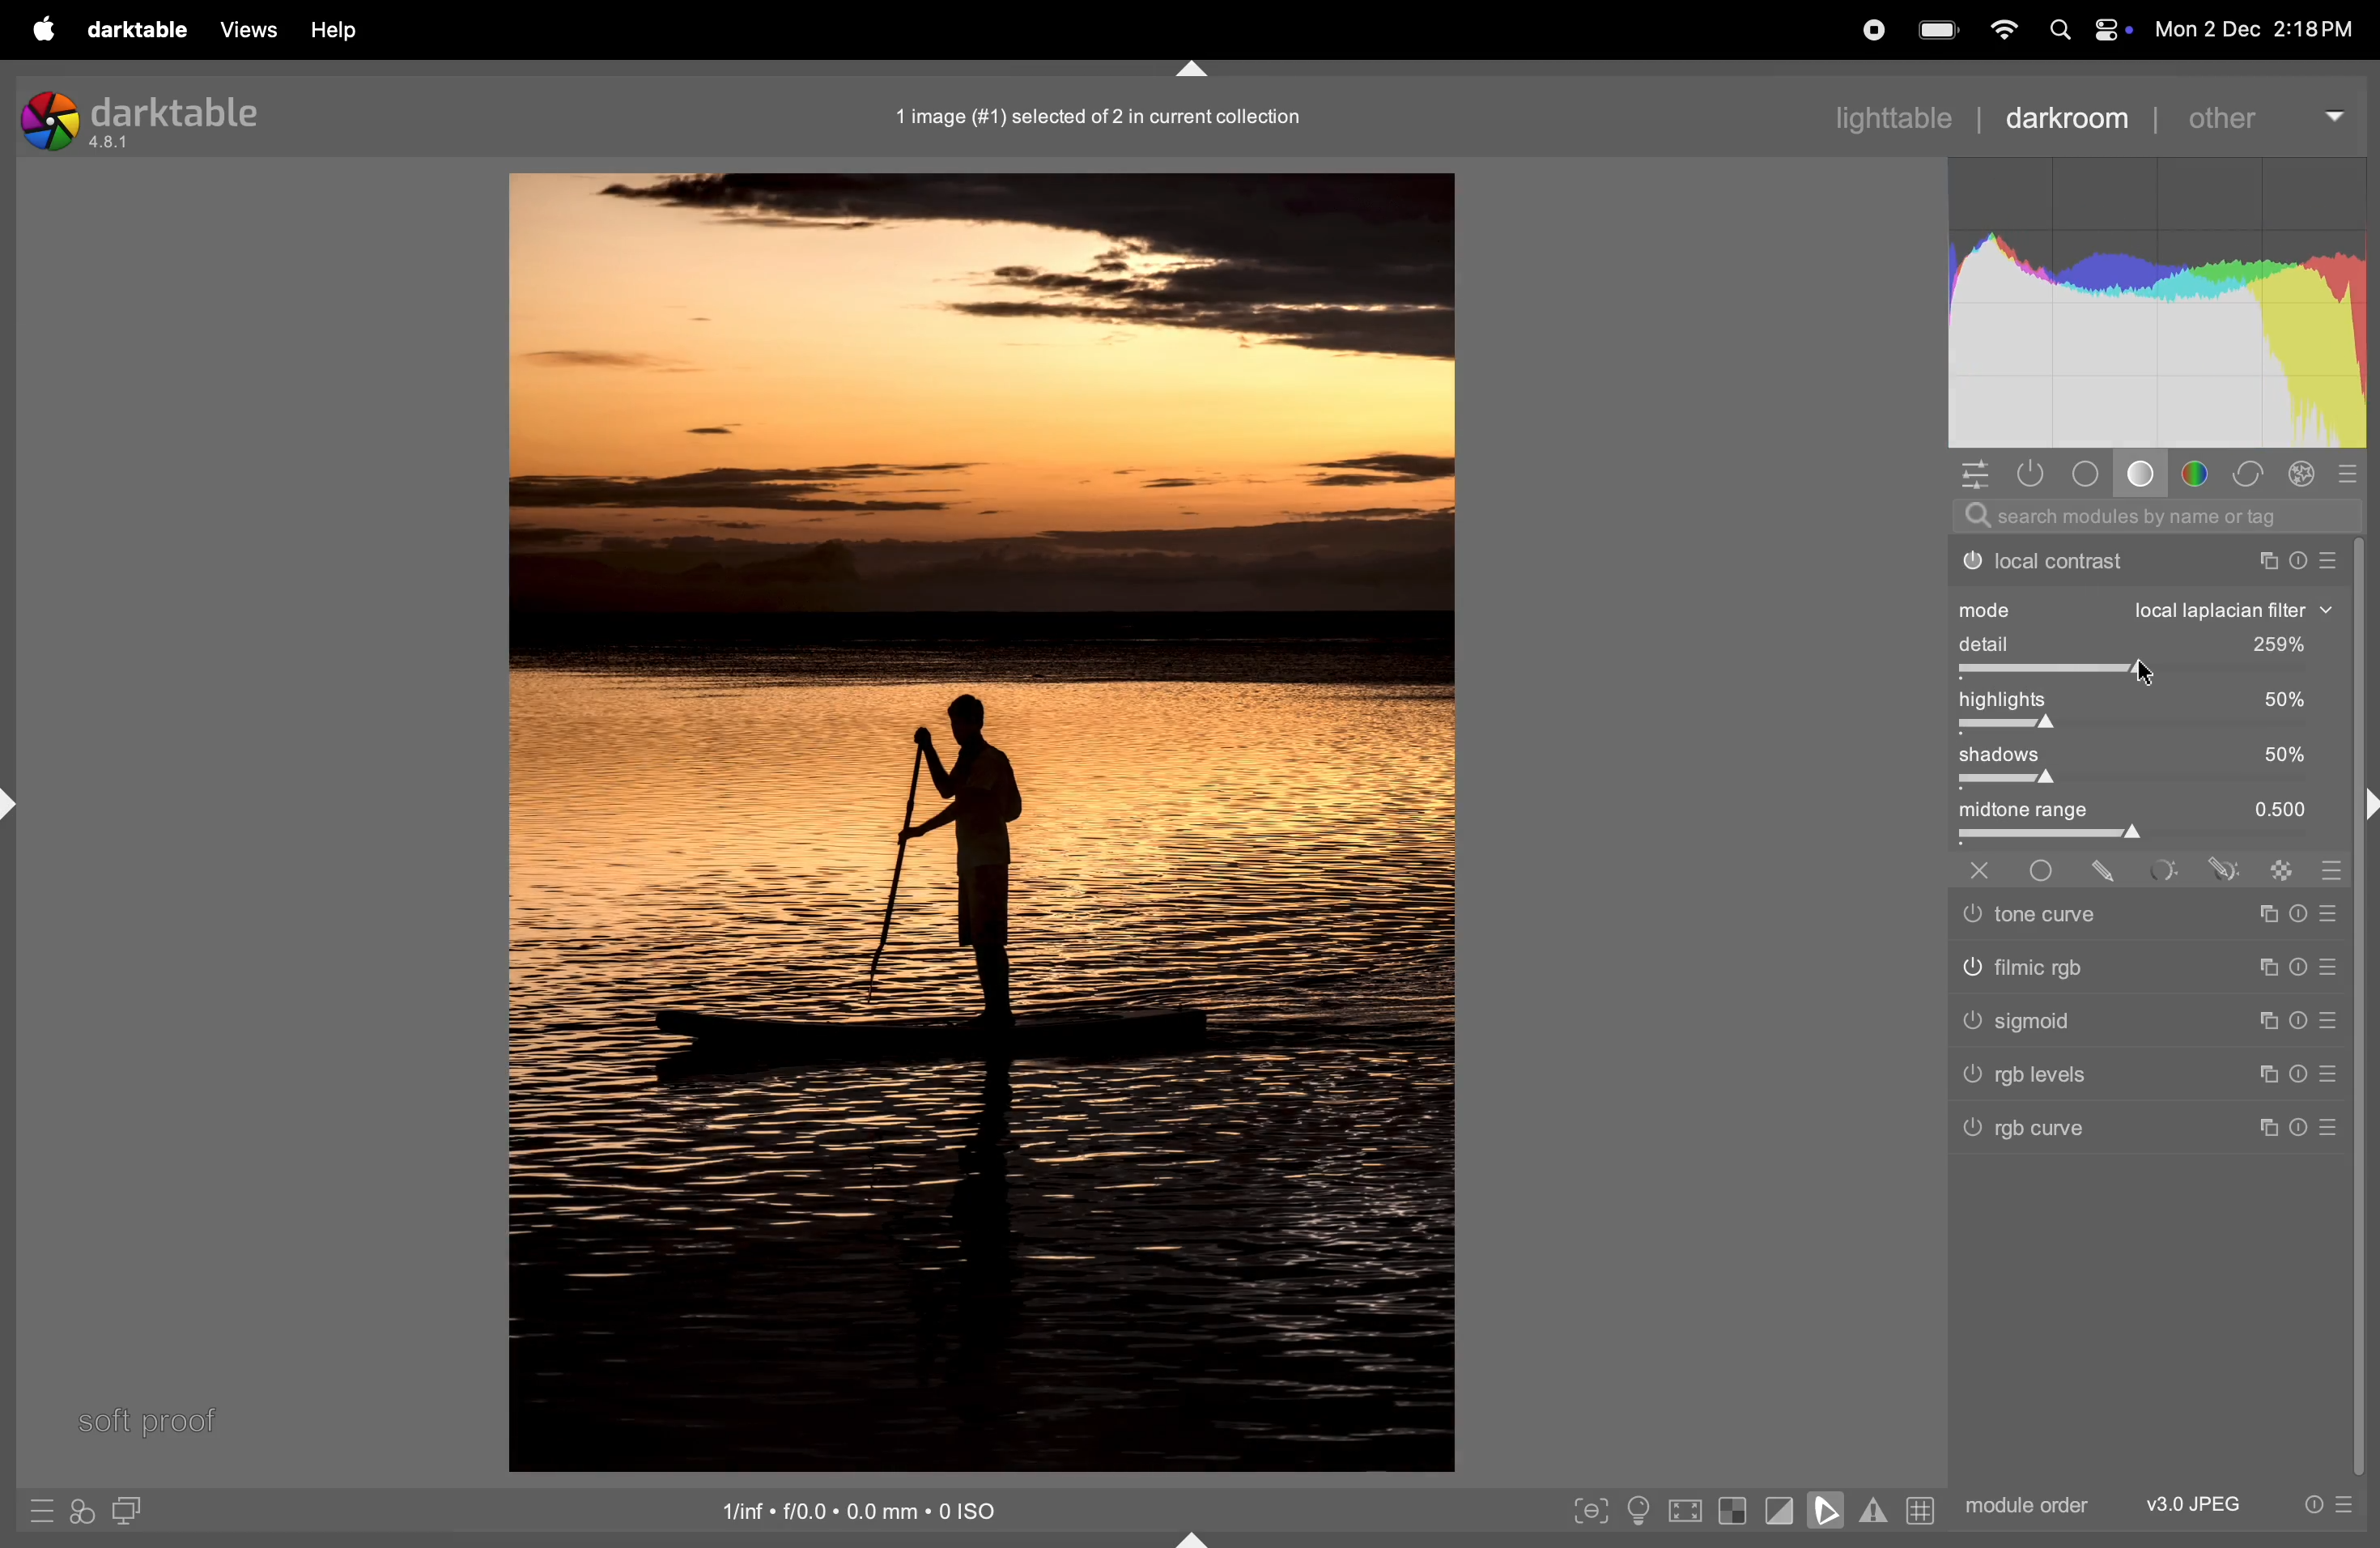 The width and height of the screenshot is (2380, 1548). I want to click on effect, so click(2303, 473).